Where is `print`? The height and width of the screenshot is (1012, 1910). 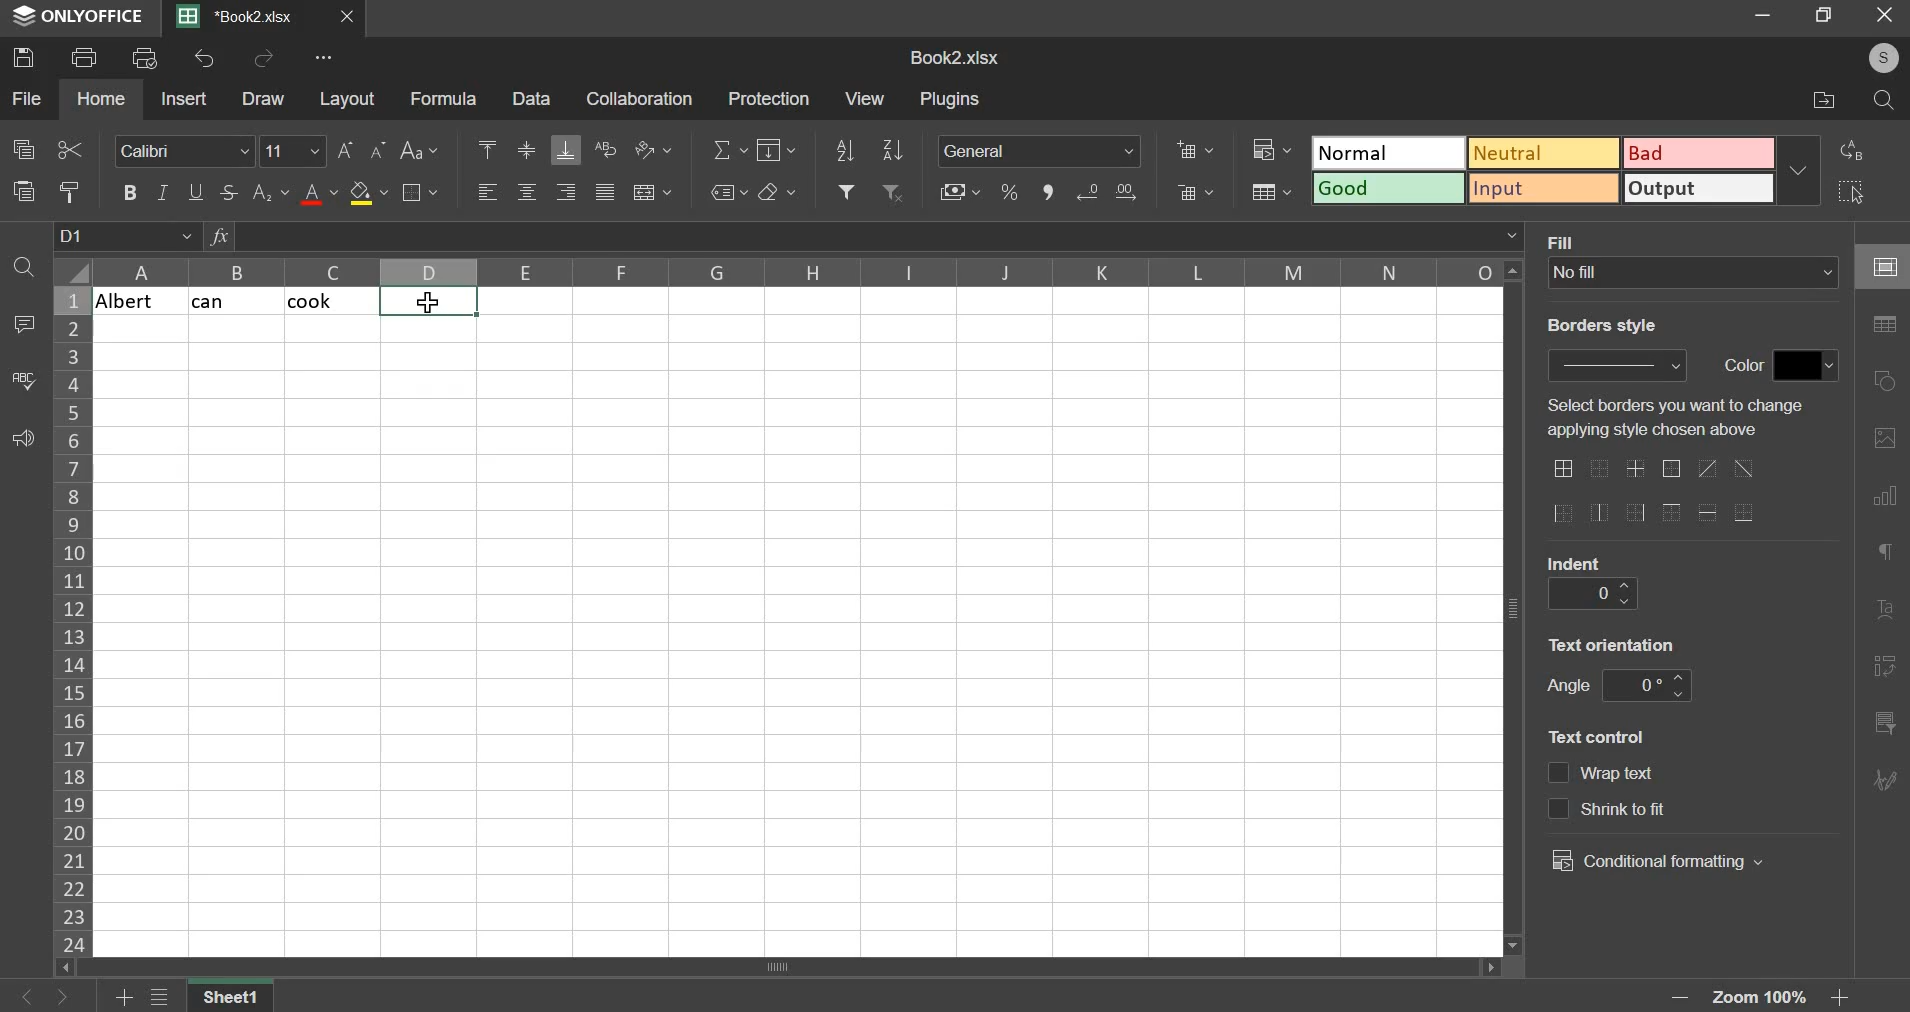
print is located at coordinates (85, 58).